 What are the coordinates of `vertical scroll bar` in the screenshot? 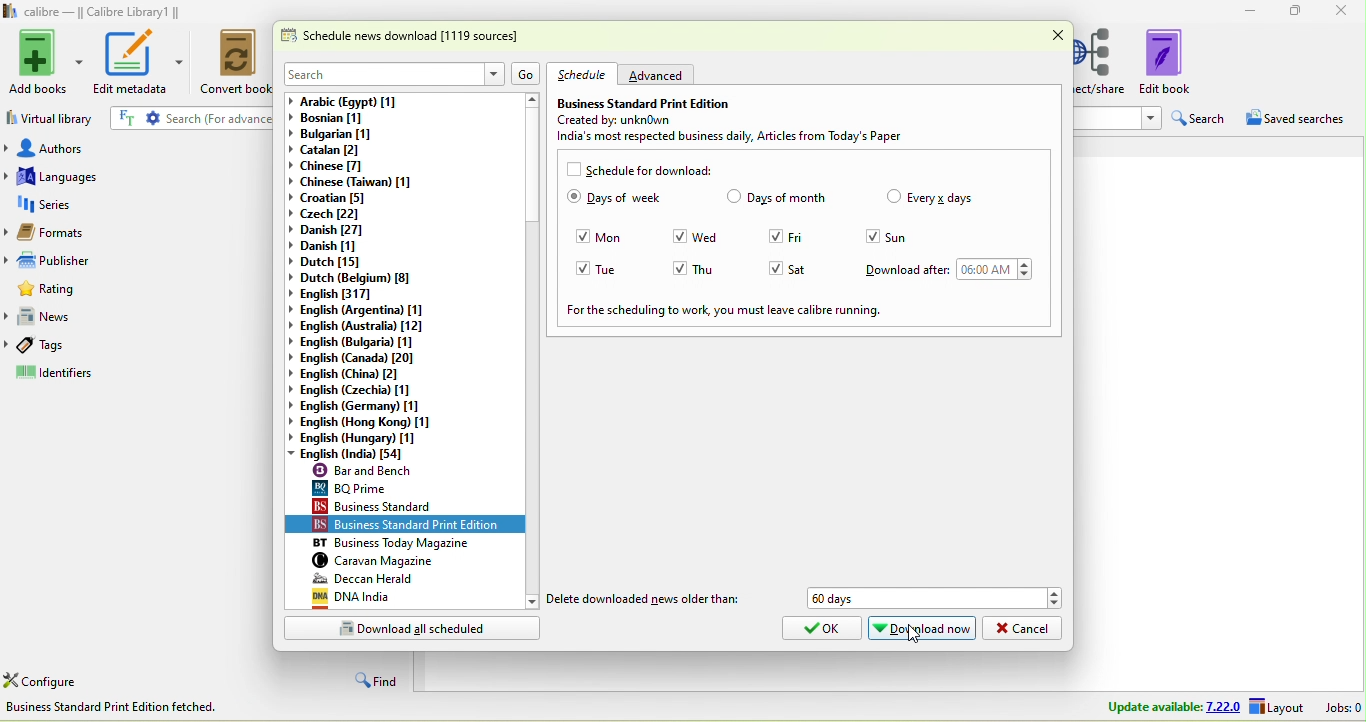 It's located at (533, 351).